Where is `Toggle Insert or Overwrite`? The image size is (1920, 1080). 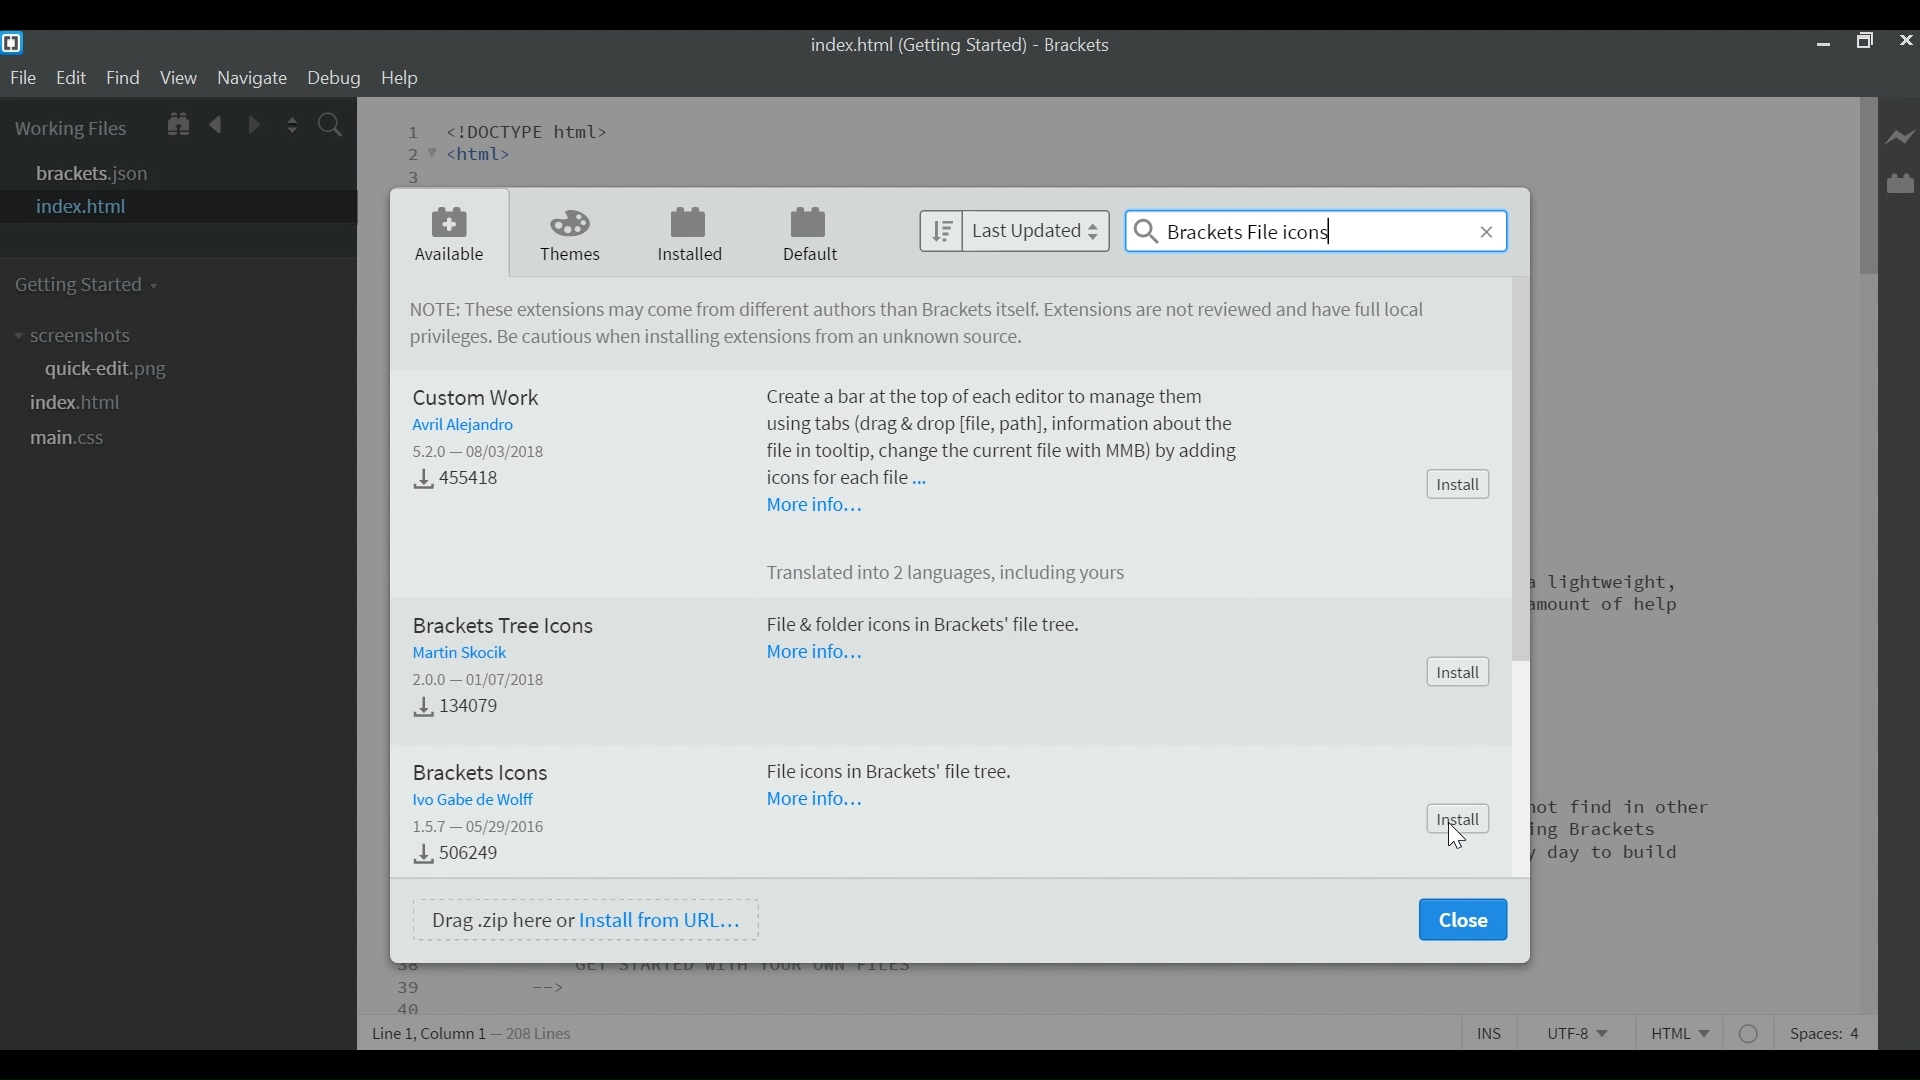 Toggle Insert or Overwrite is located at coordinates (1491, 1032).